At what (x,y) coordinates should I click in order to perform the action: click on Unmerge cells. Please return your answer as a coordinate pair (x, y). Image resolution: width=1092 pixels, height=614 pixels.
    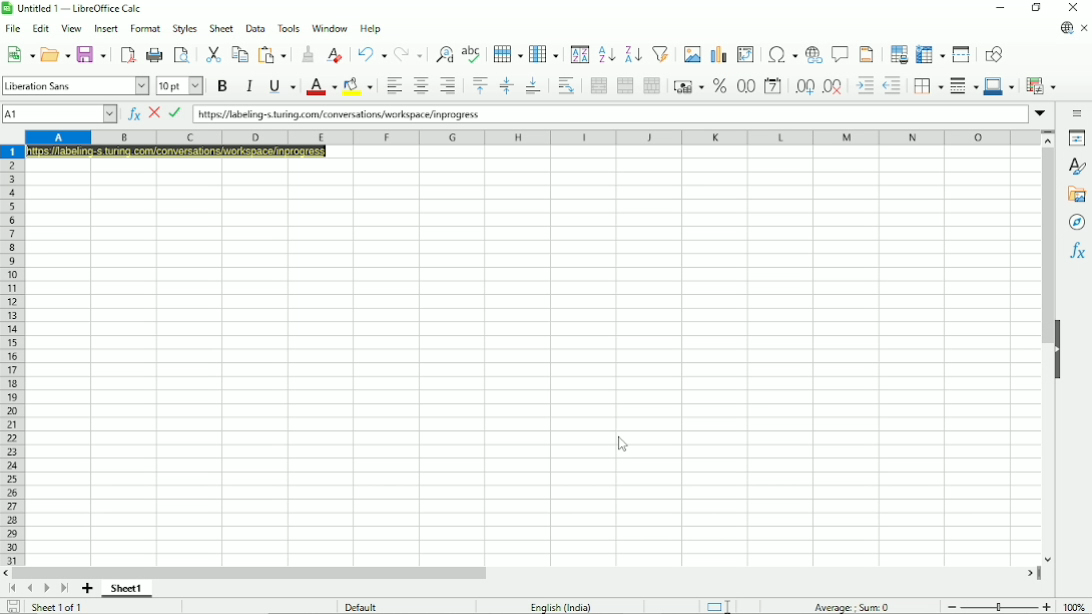
    Looking at the image, I should click on (652, 85).